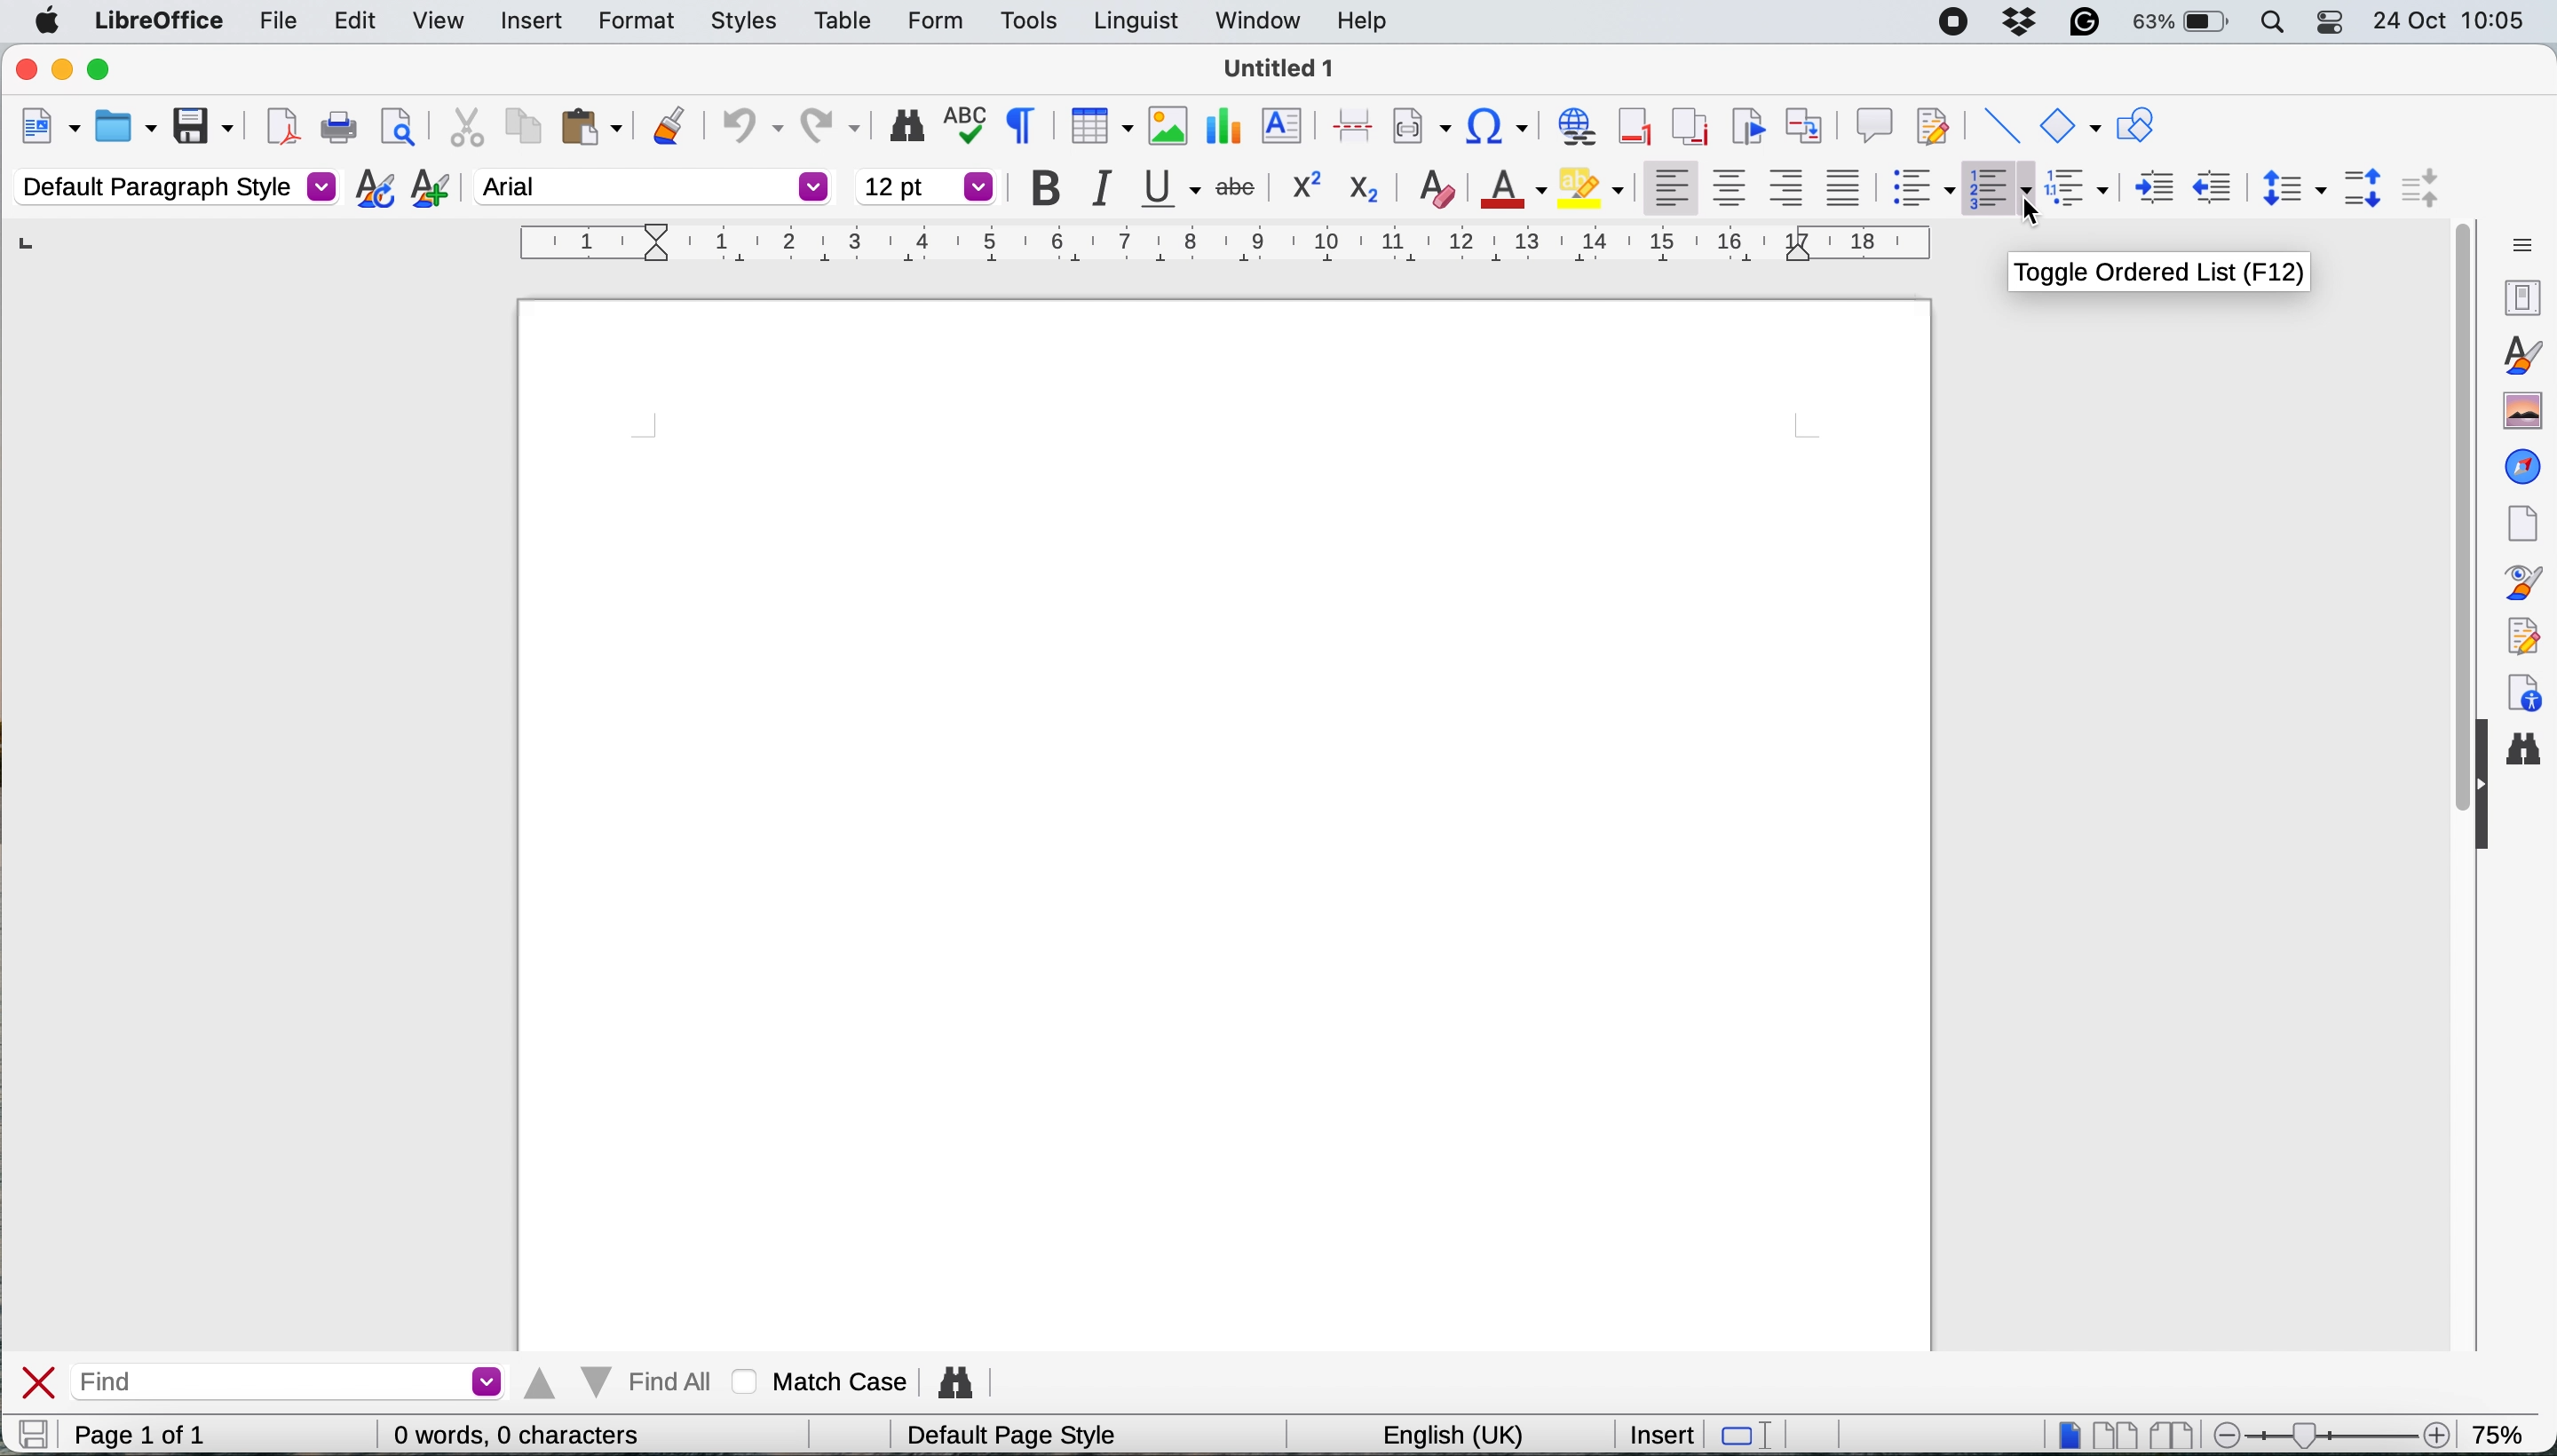  I want to click on toggle ordered list, so click(2000, 190).